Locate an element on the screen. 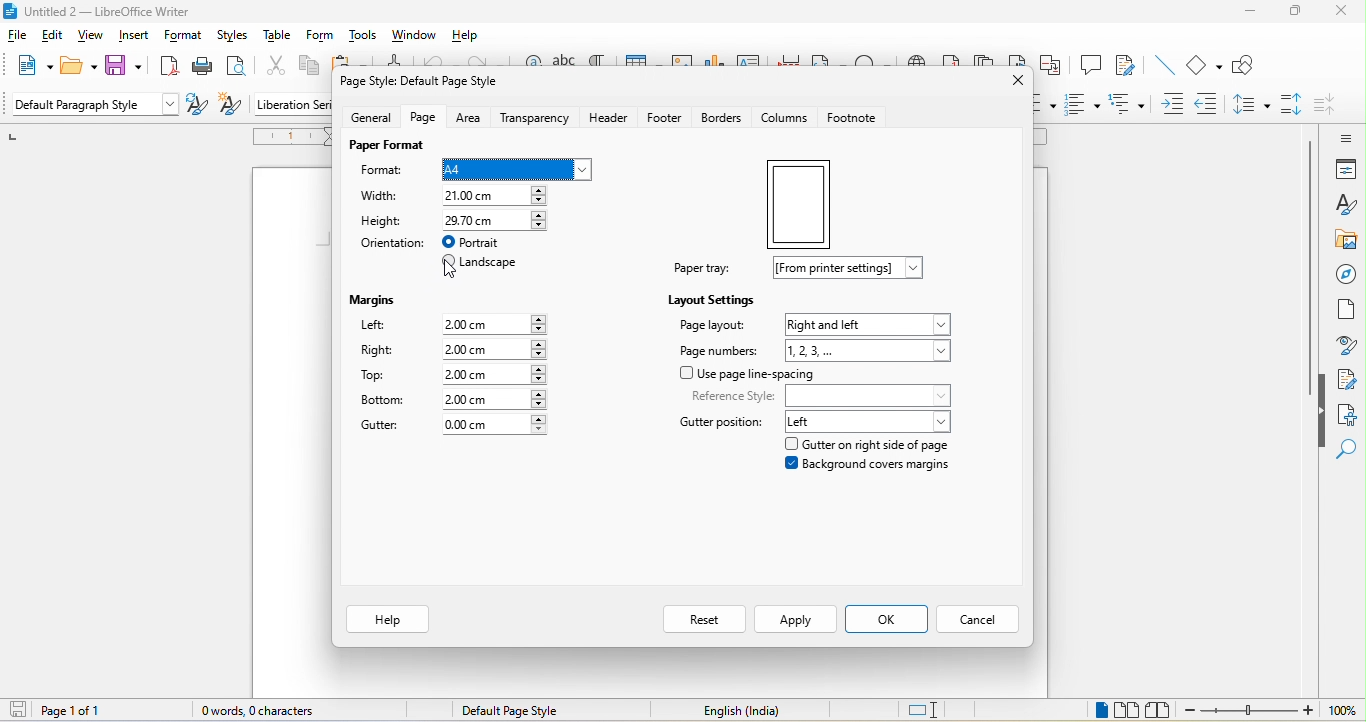  new is located at coordinates (26, 66).